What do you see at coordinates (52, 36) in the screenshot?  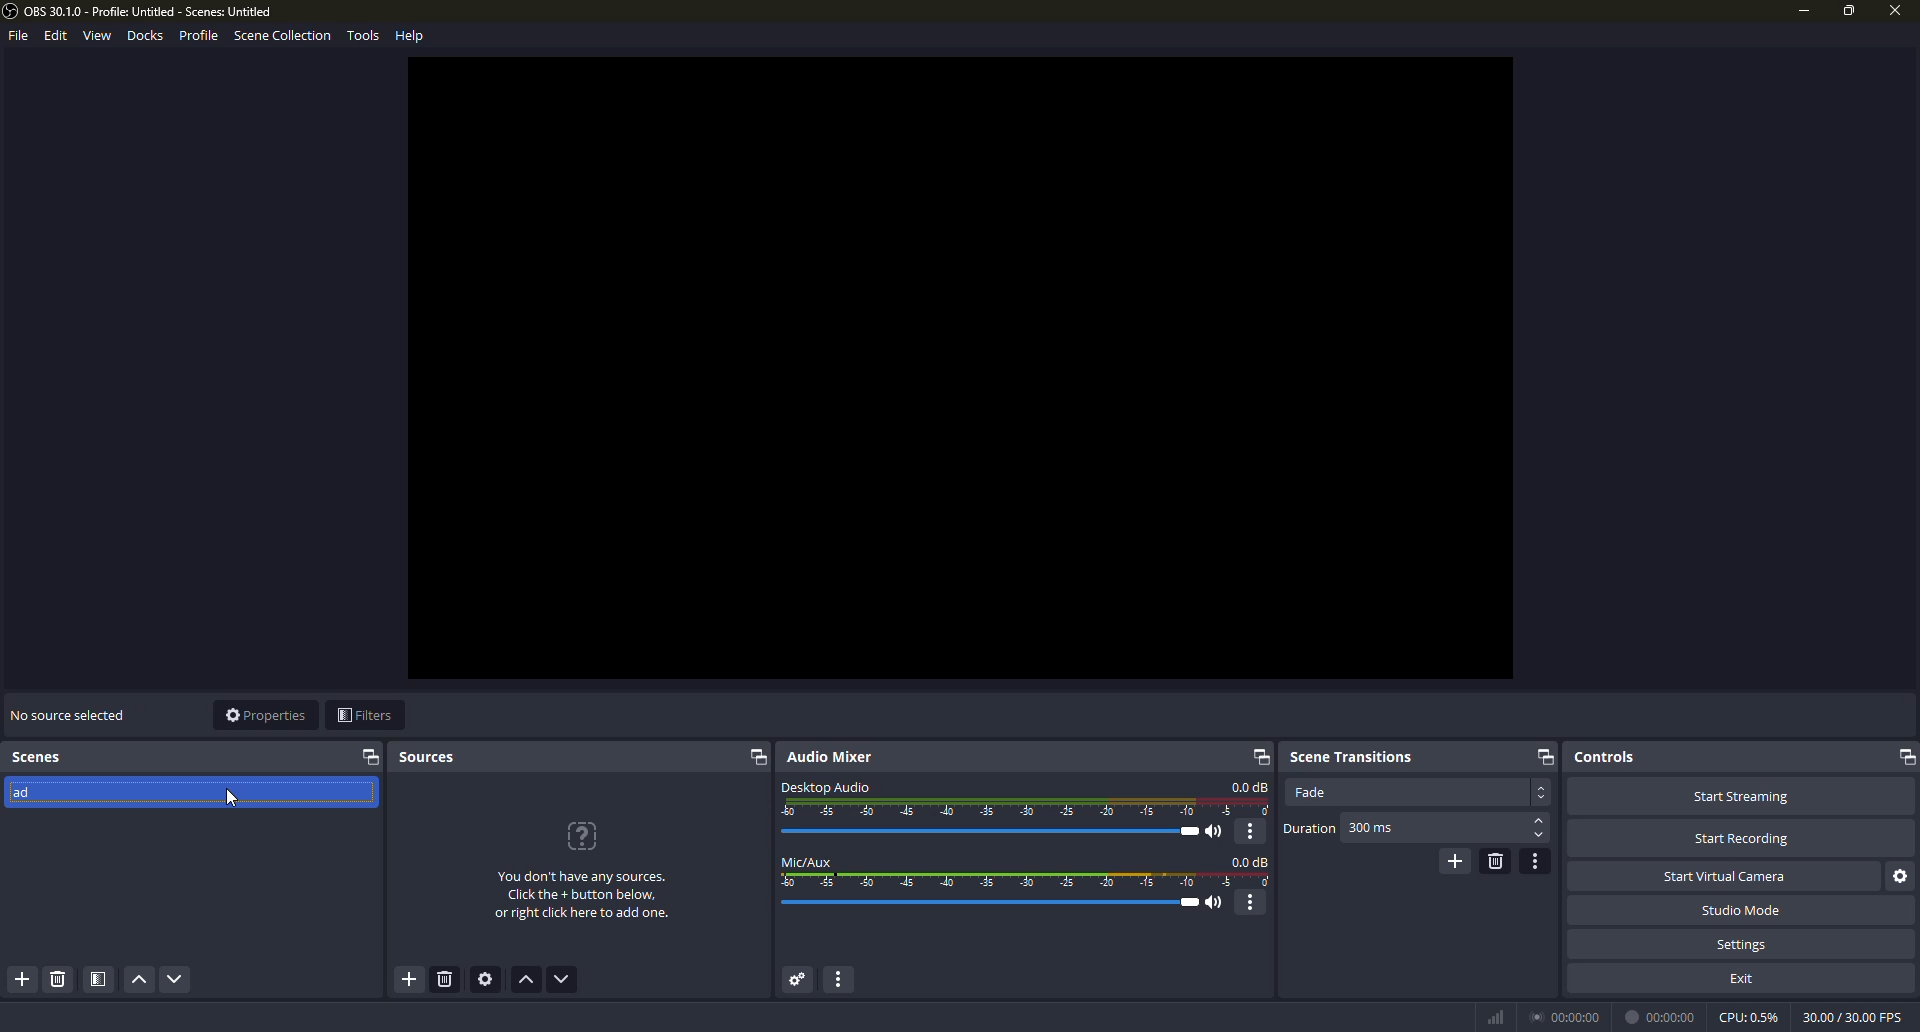 I see `edit` at bounding box center [52, 36].